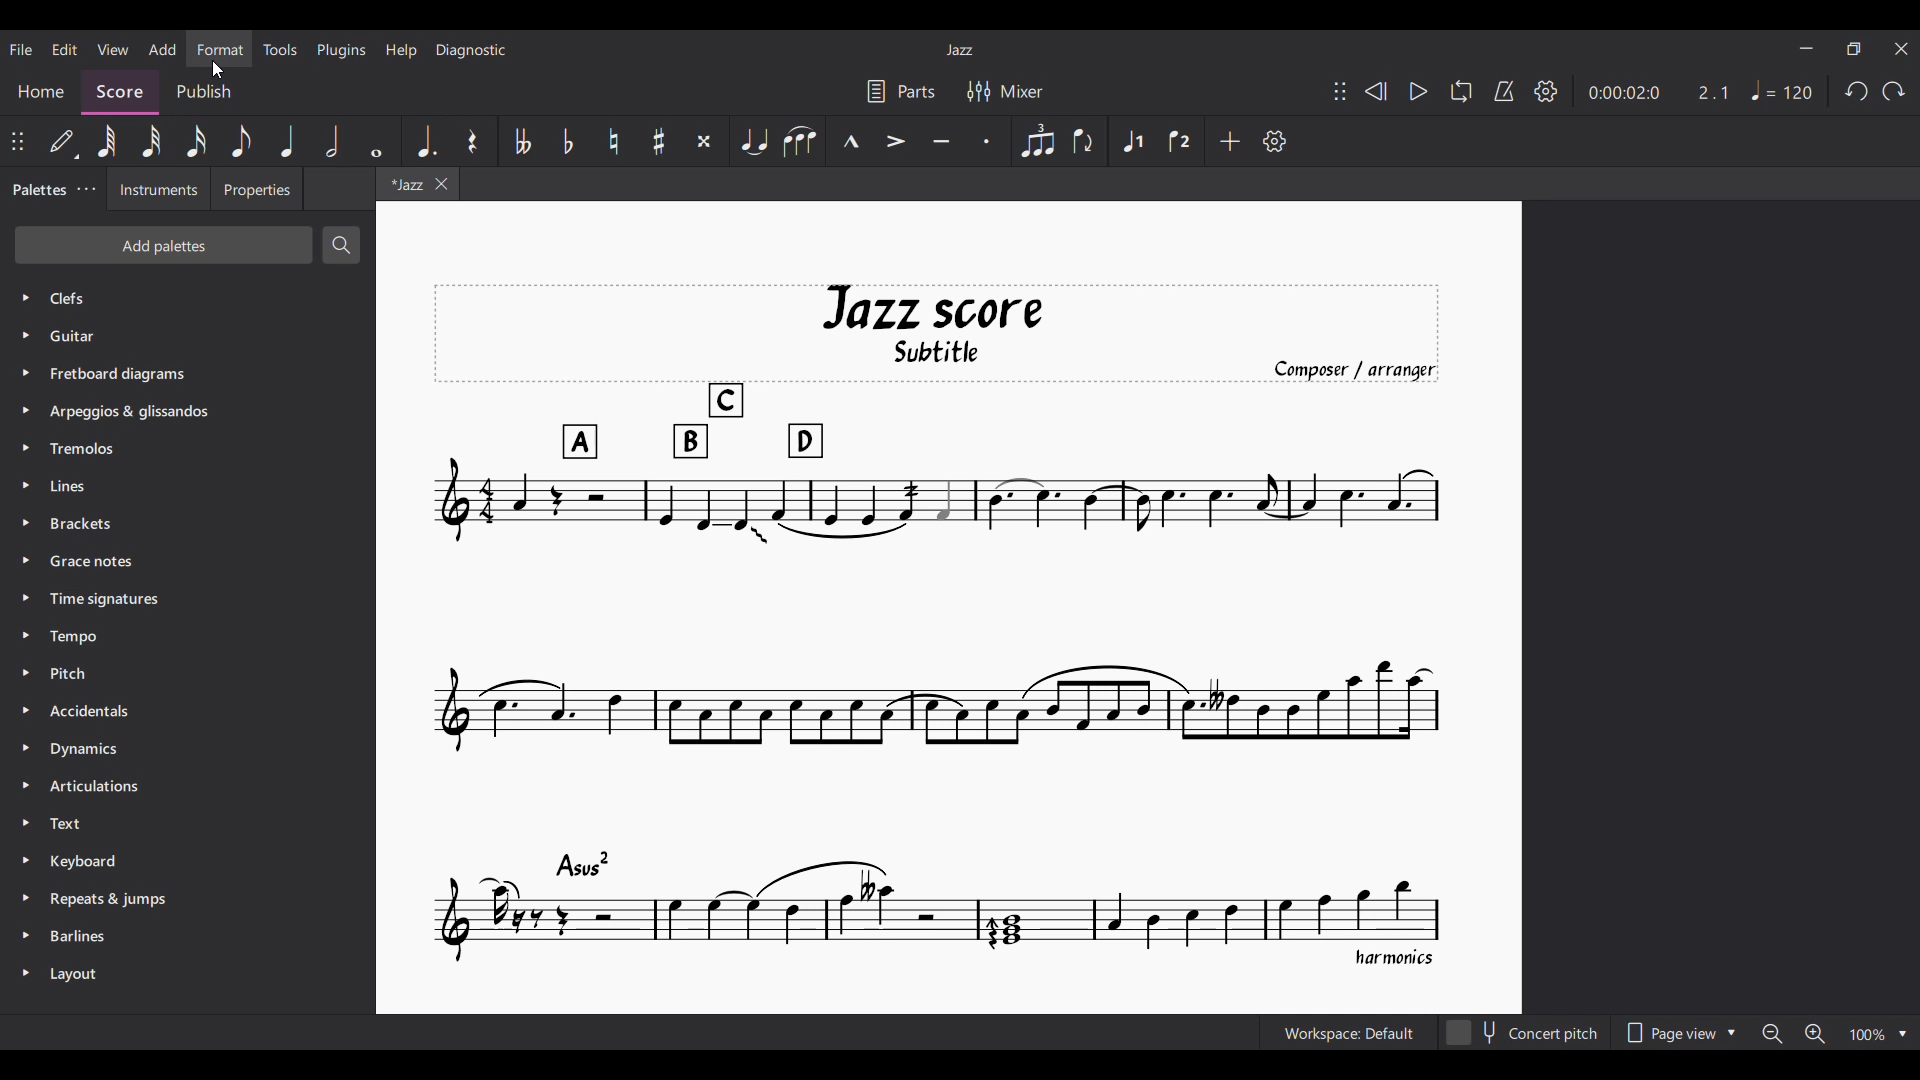 The image size is (1920, 1080). Describe the element at coordinates (1039, 141) in the screenshot. I see `Tuplet` at that location.